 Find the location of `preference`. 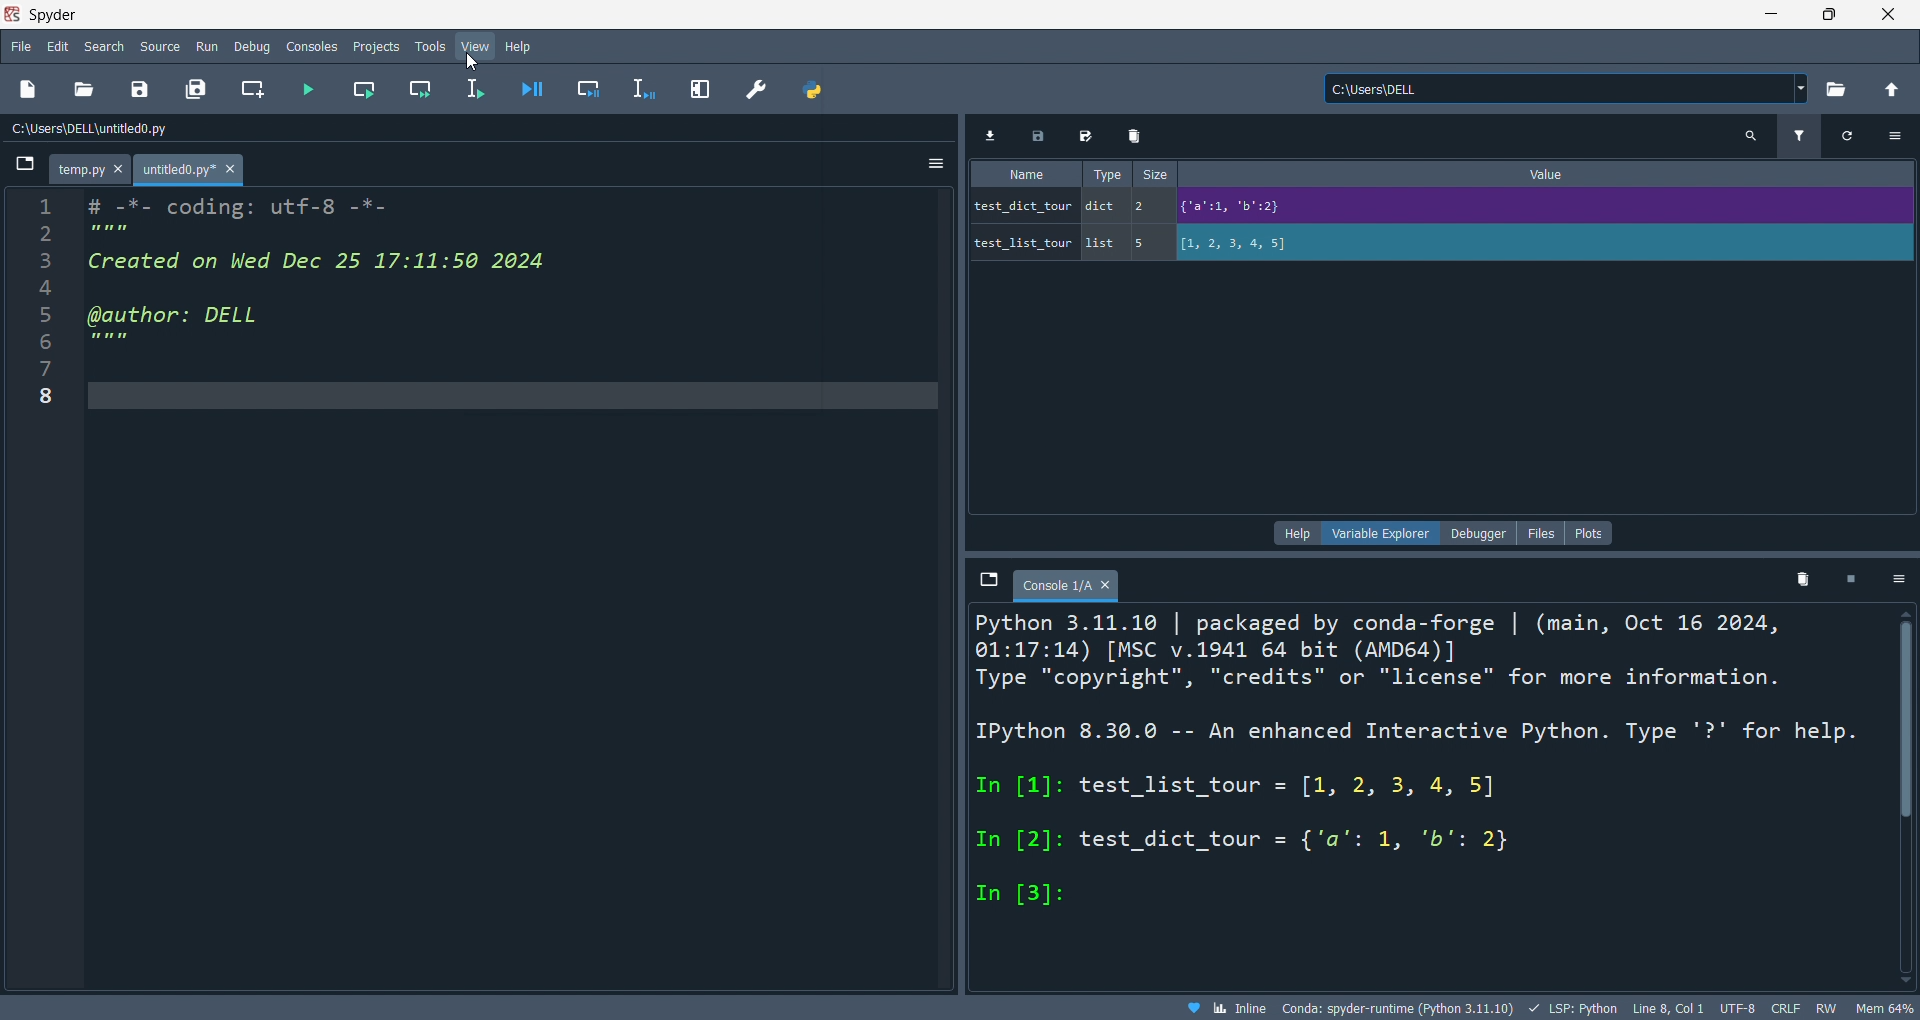

preference is located at coordinates (756, 89).